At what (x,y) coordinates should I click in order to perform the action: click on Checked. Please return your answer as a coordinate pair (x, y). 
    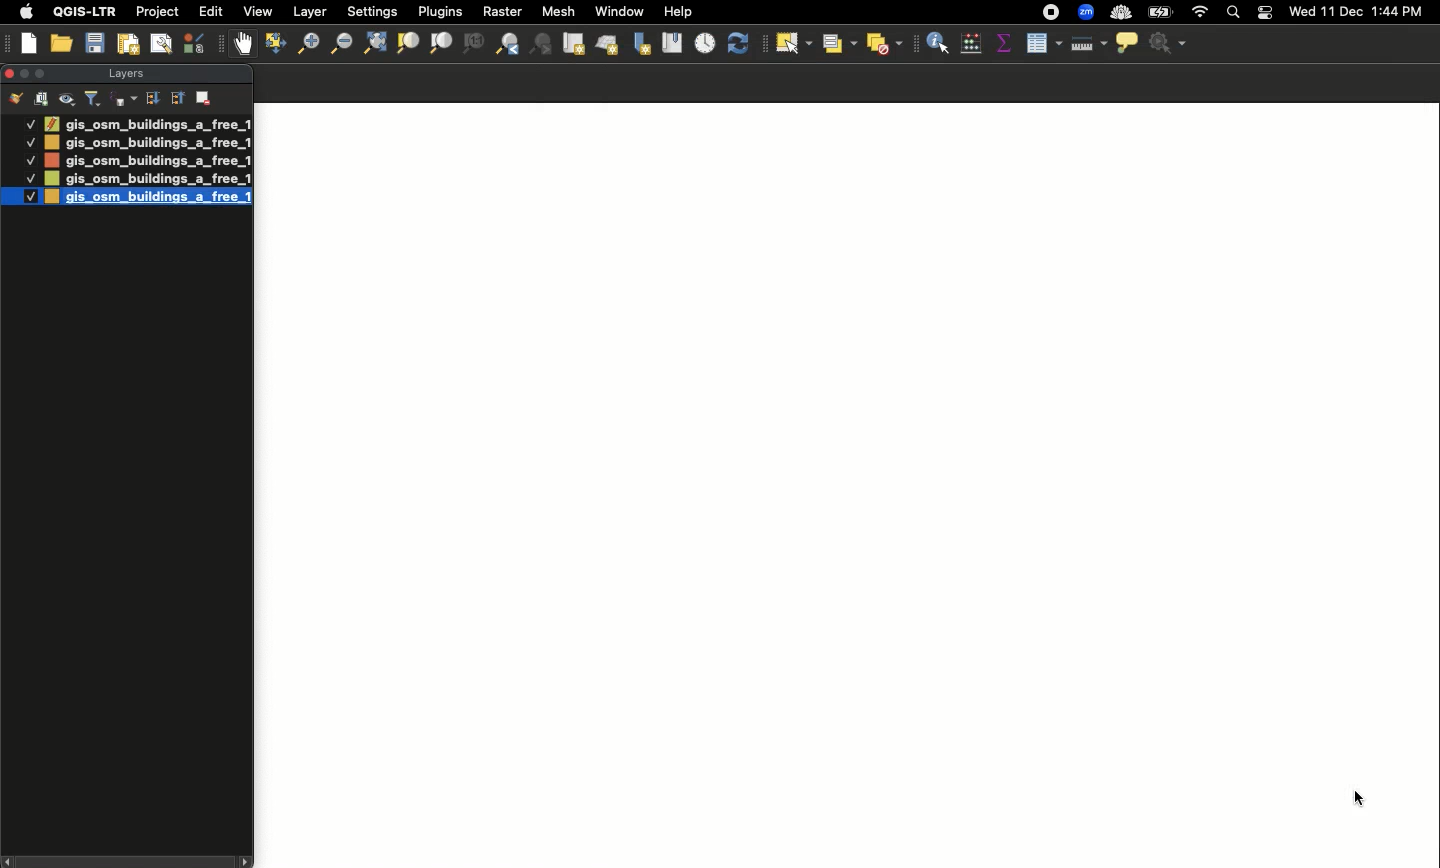
    Looking at the image, I should click on (20, 196).